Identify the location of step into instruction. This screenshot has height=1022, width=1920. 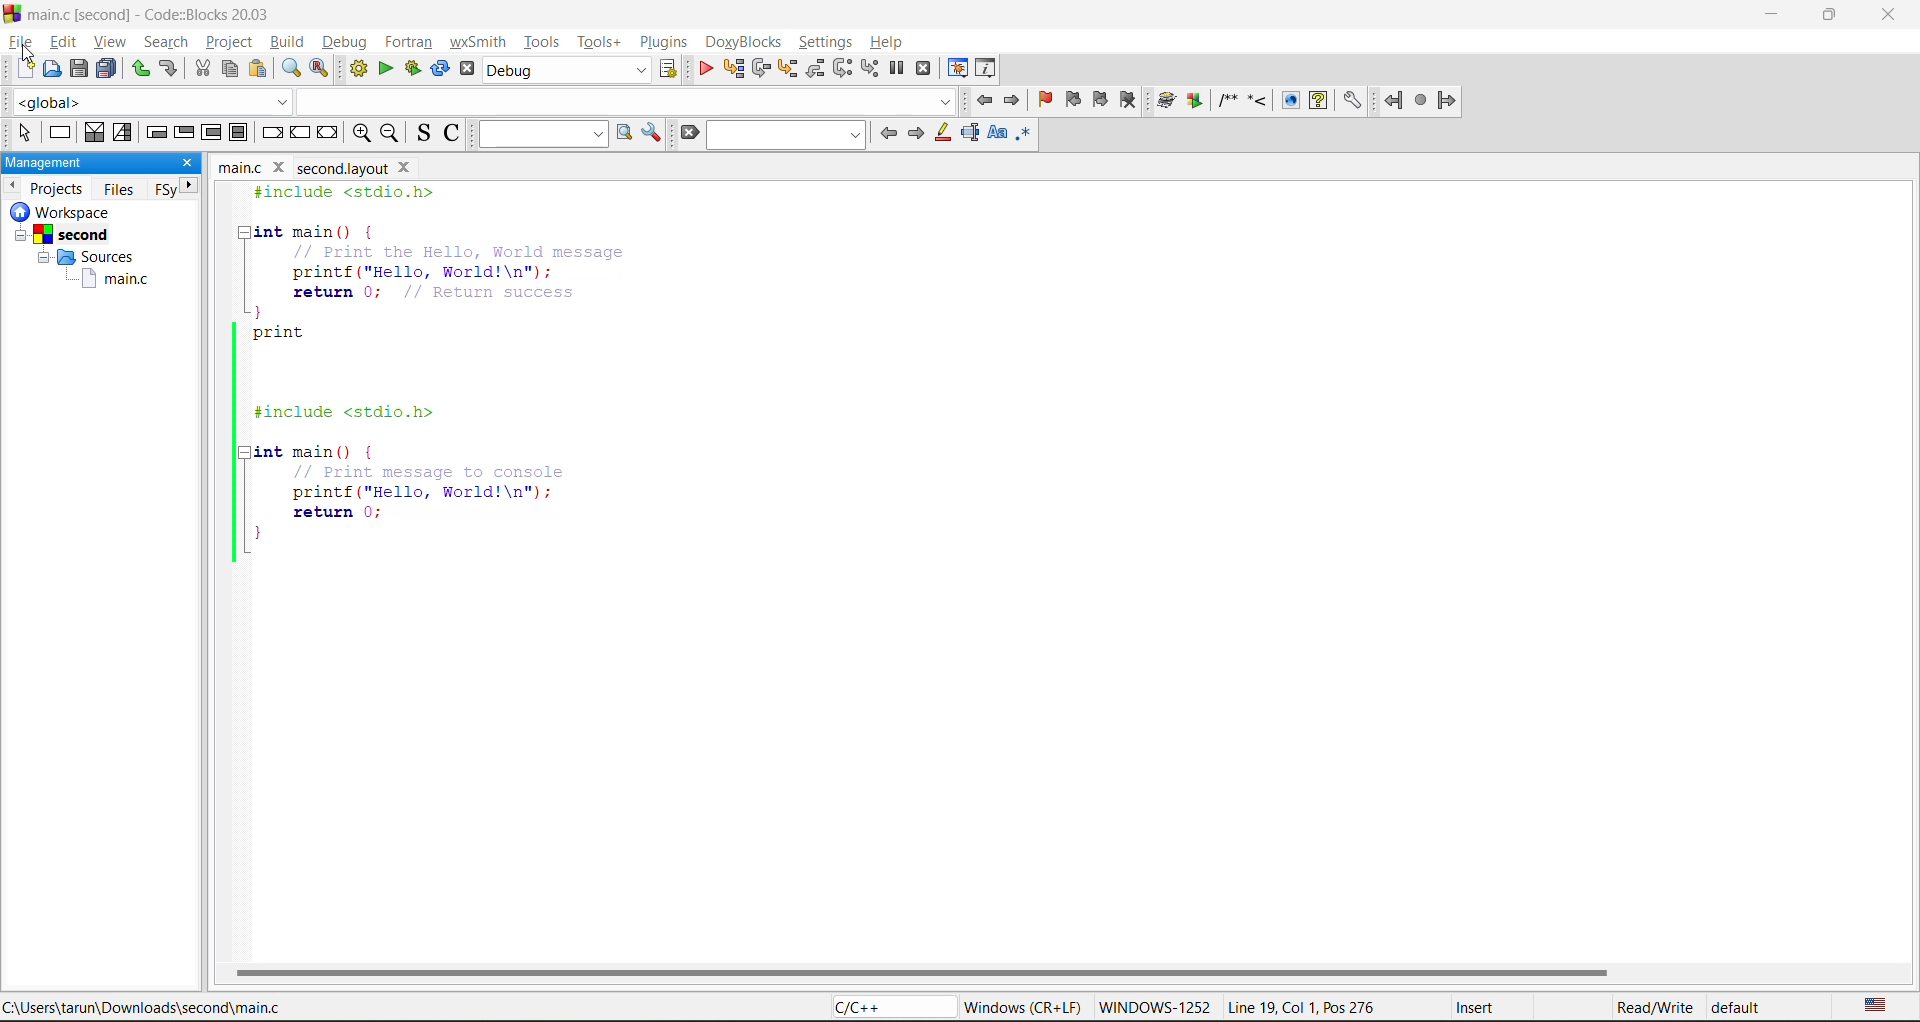
(869, 67).